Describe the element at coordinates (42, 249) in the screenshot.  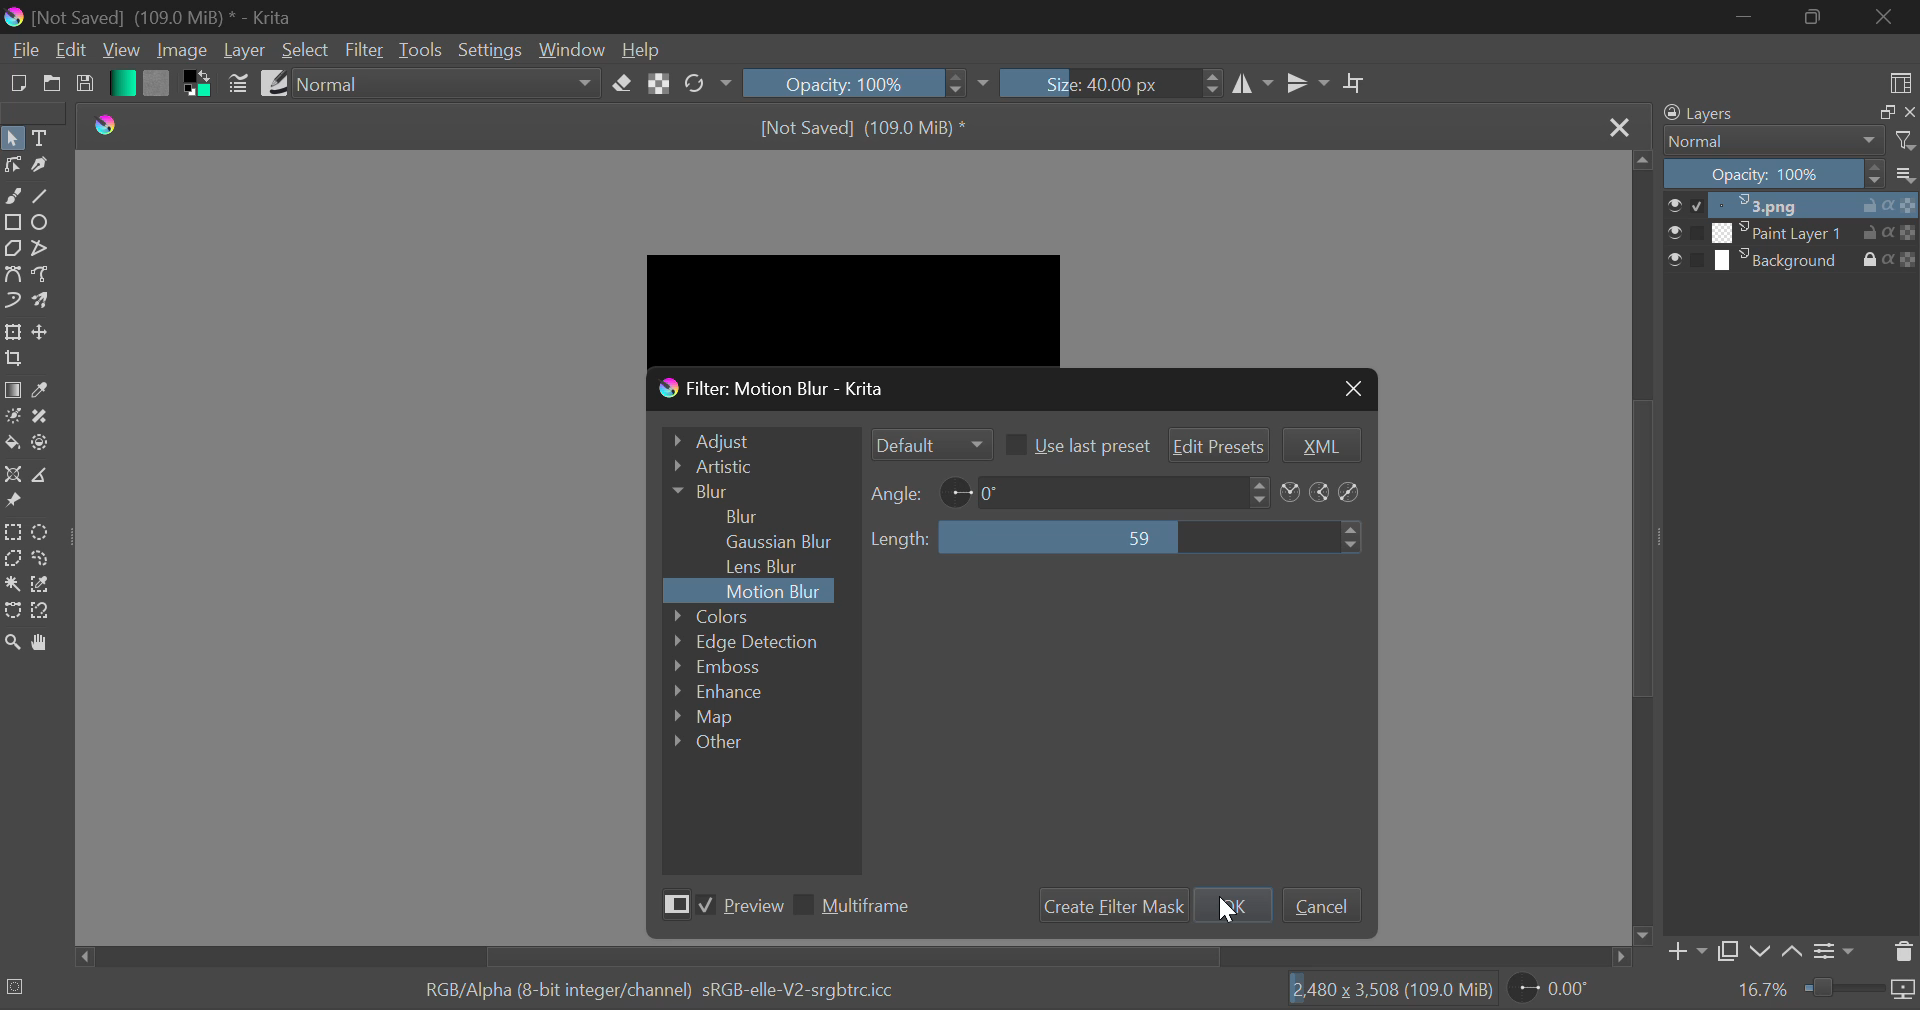
I see `Polyline` at that location.